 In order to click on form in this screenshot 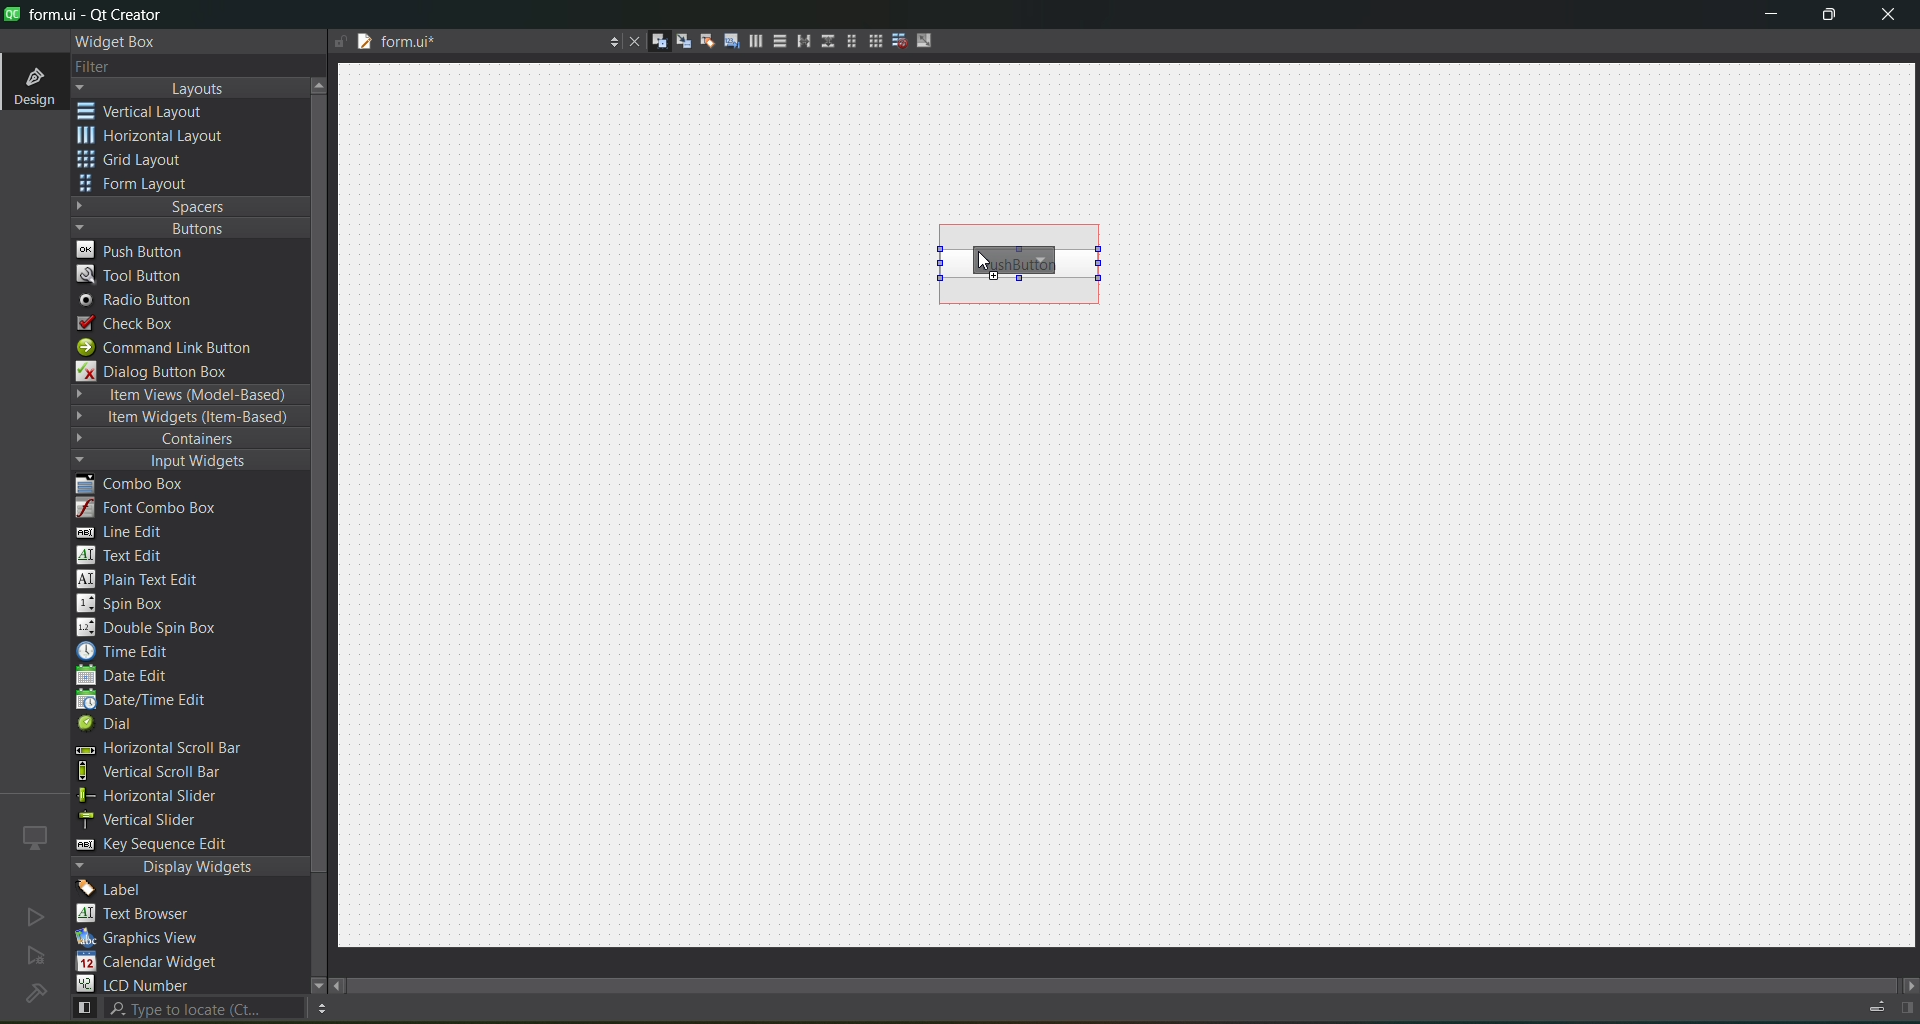, I will do `click(140, 184)`.